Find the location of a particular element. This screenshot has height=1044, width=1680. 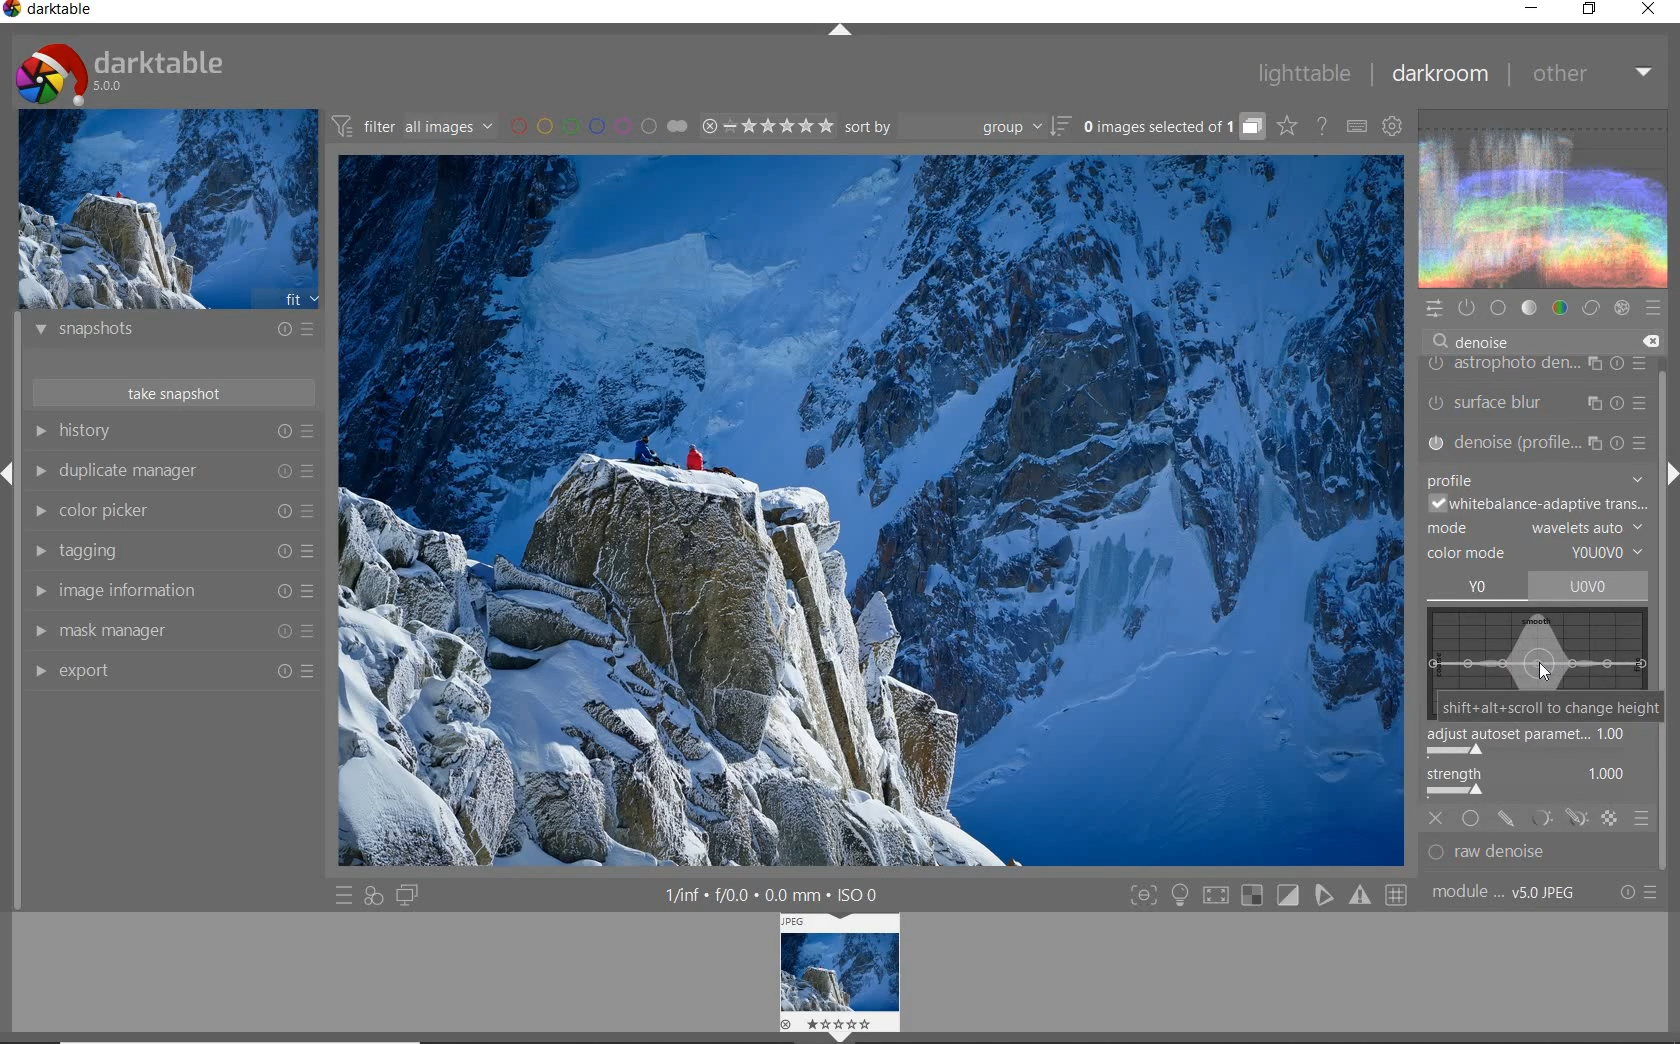

ADJUST AUTOSET PARAMETRIC is located at coordinates (1537, 744).